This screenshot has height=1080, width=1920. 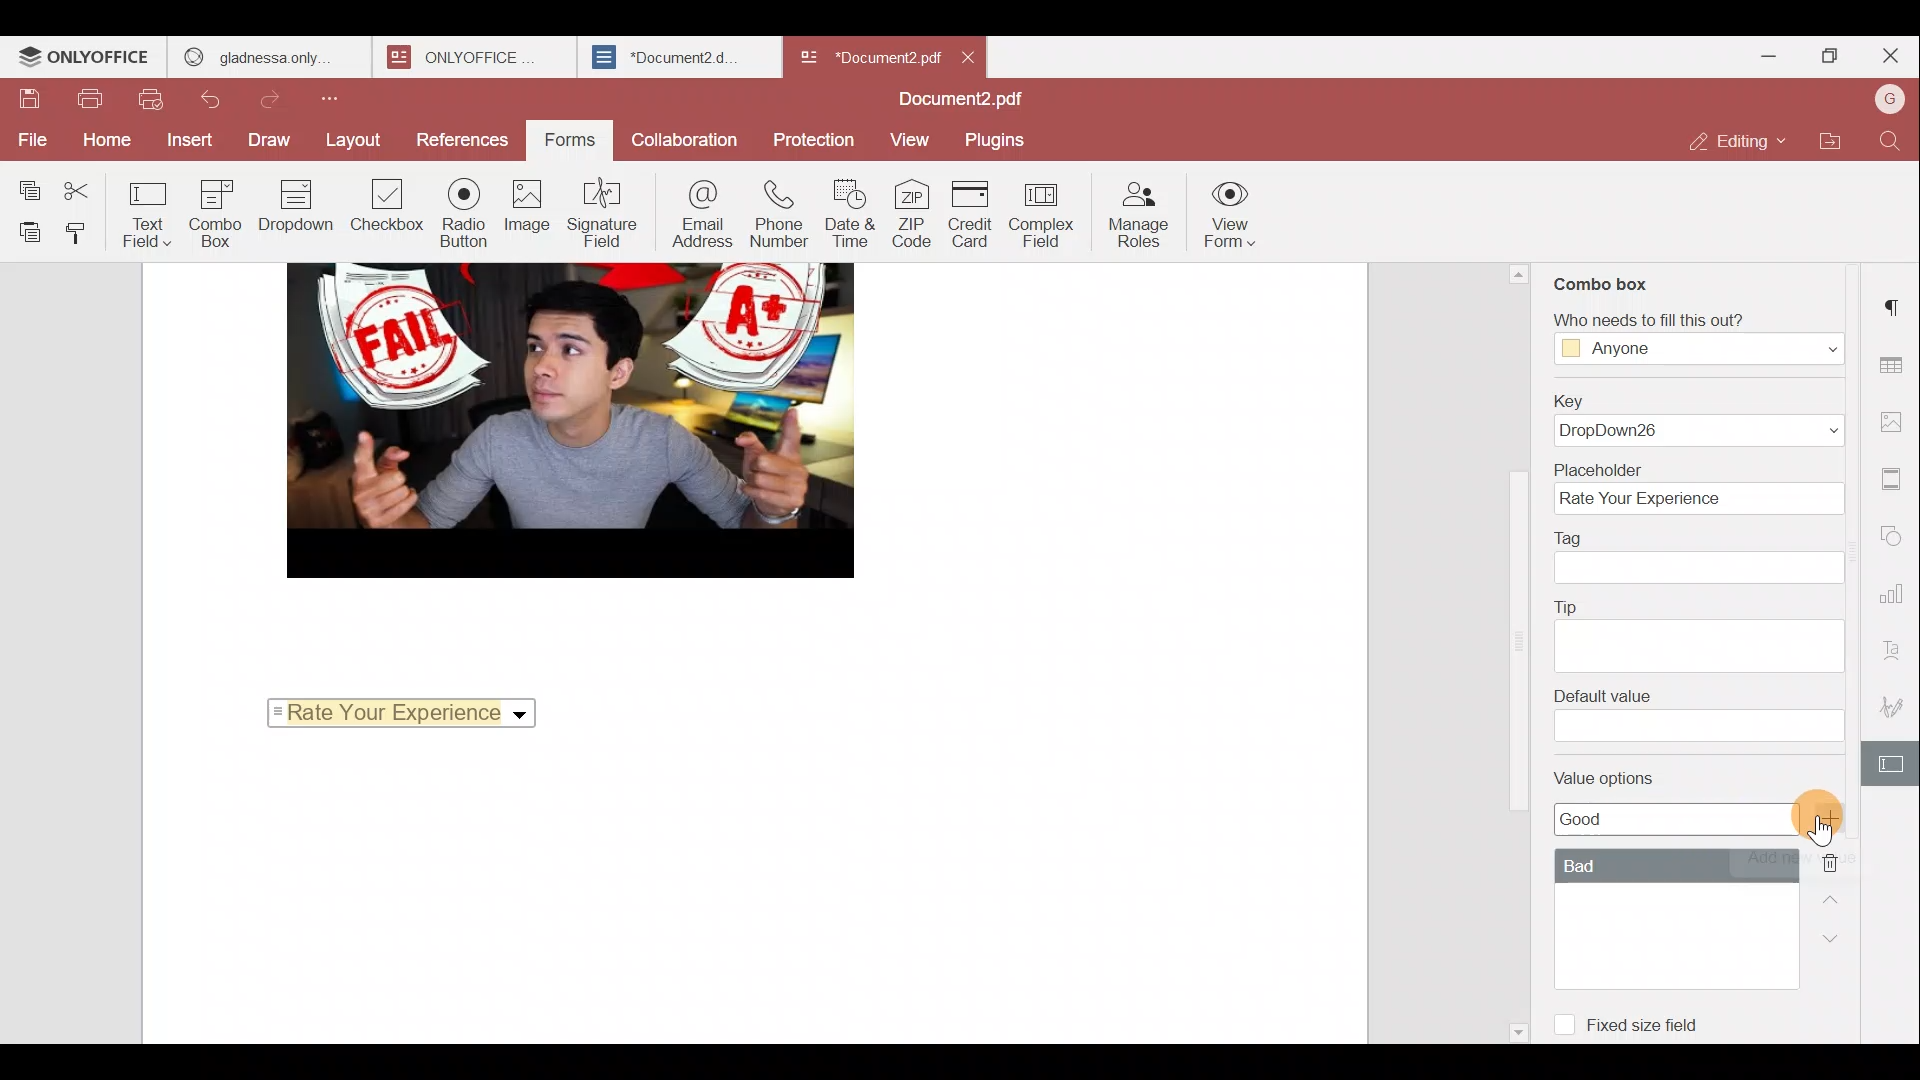 What do you see at coordinates (336, 102) in the screenshot?
I see `Customize quick access toolbar` at bounding box center [336, 102].